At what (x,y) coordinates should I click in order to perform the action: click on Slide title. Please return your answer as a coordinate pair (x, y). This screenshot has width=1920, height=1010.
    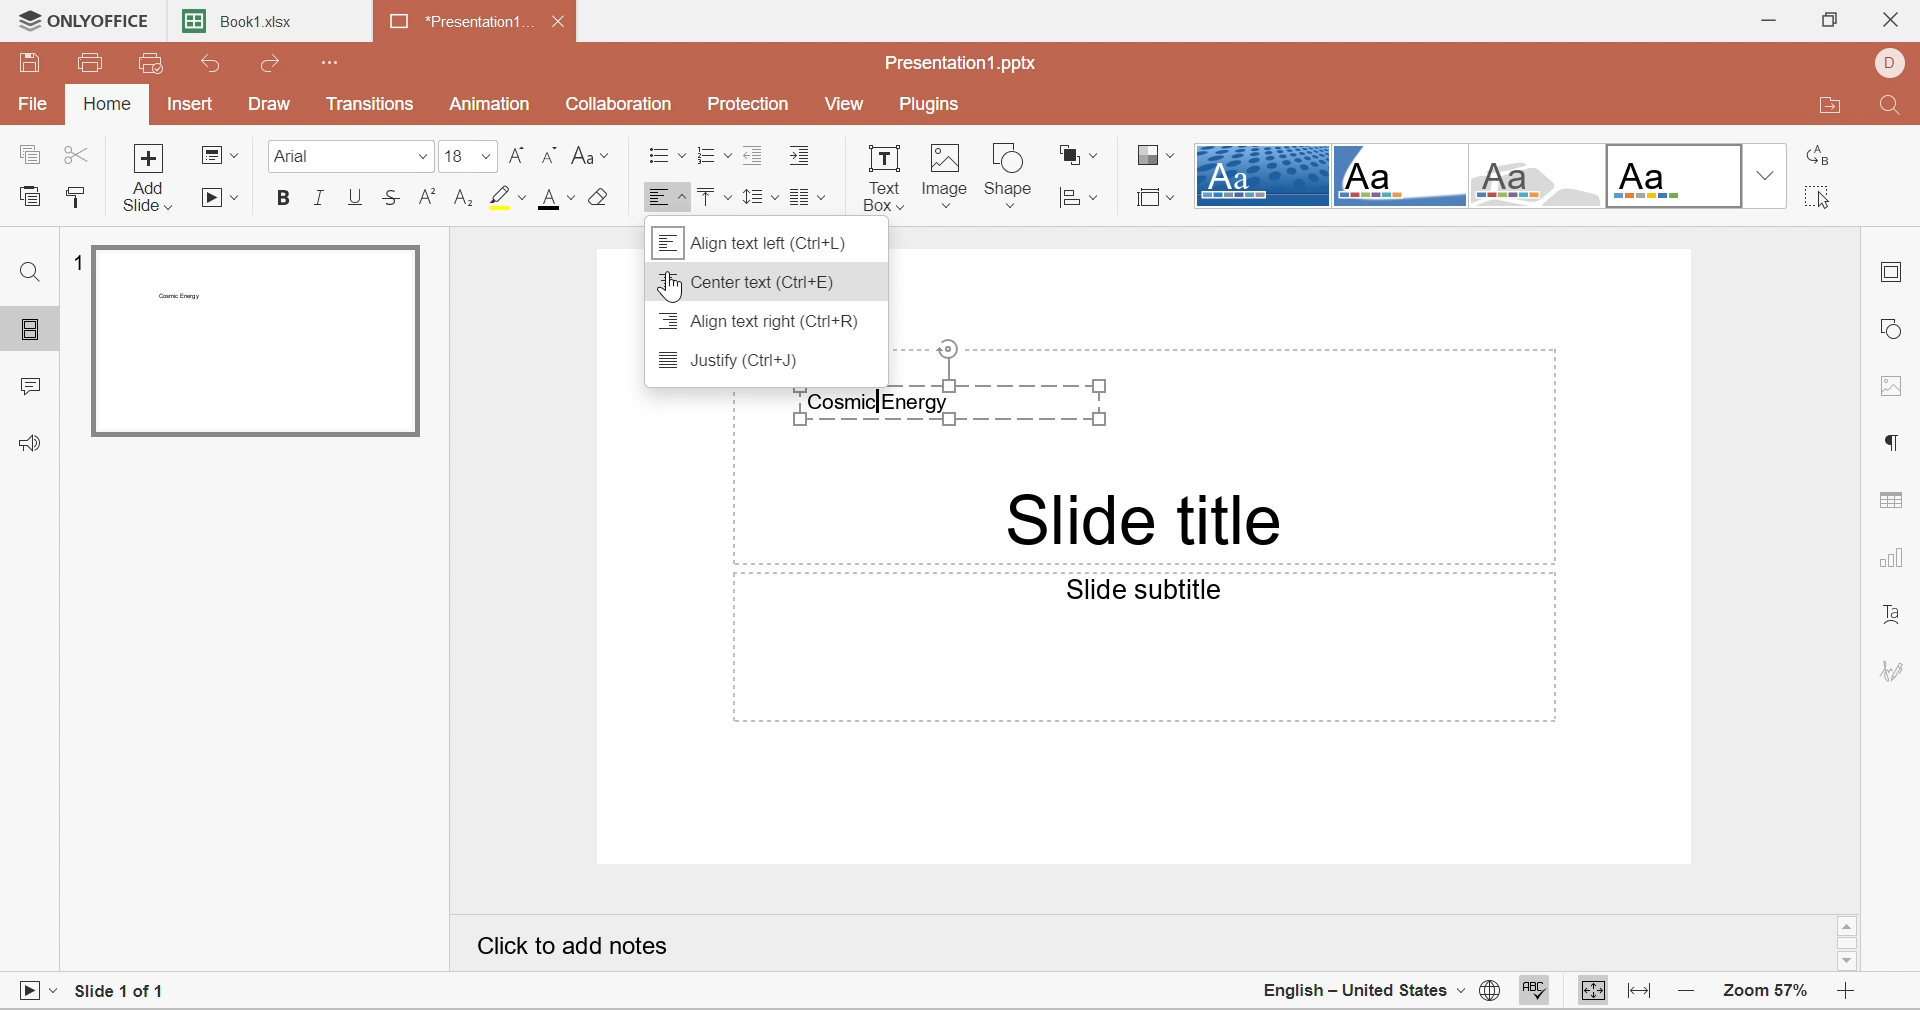
    Looking at the image, I should click on (1144, 519).